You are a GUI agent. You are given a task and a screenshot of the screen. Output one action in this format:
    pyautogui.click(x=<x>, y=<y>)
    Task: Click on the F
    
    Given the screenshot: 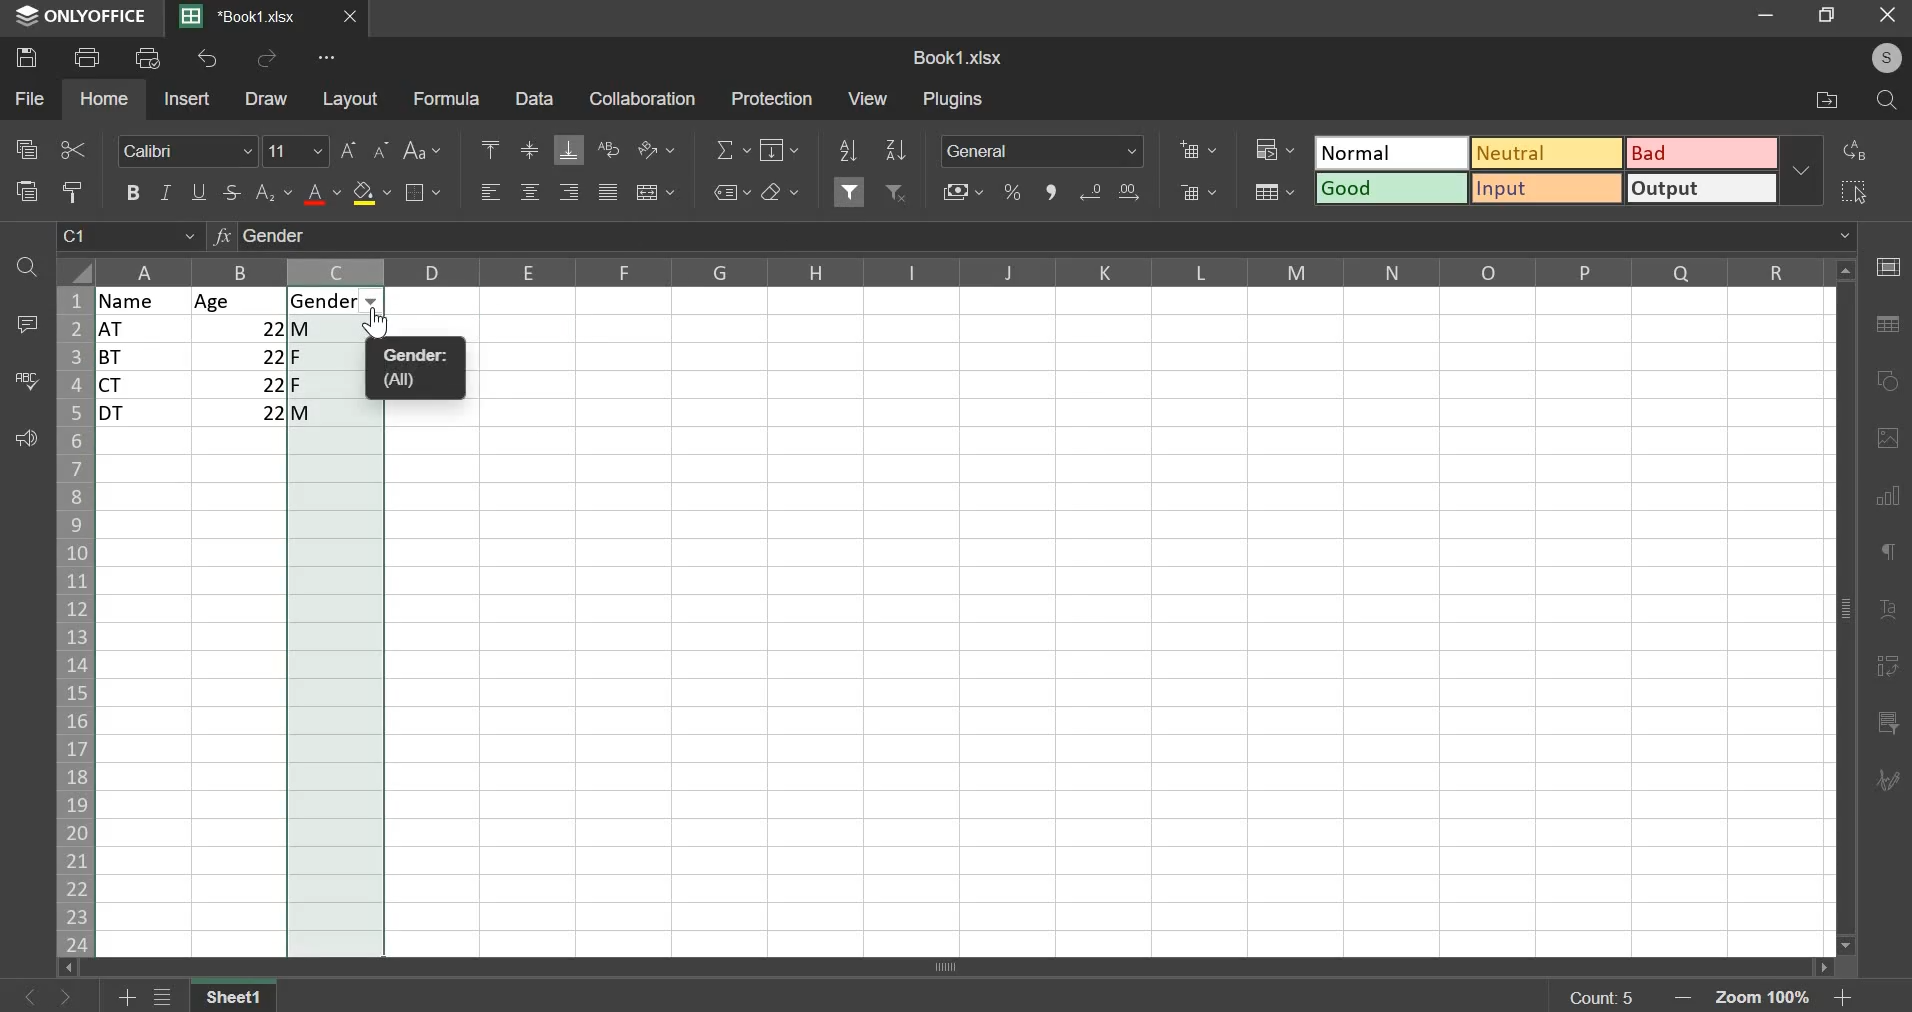 What is the action you would take?
    pyautogui.click(x=337, y=356)
    